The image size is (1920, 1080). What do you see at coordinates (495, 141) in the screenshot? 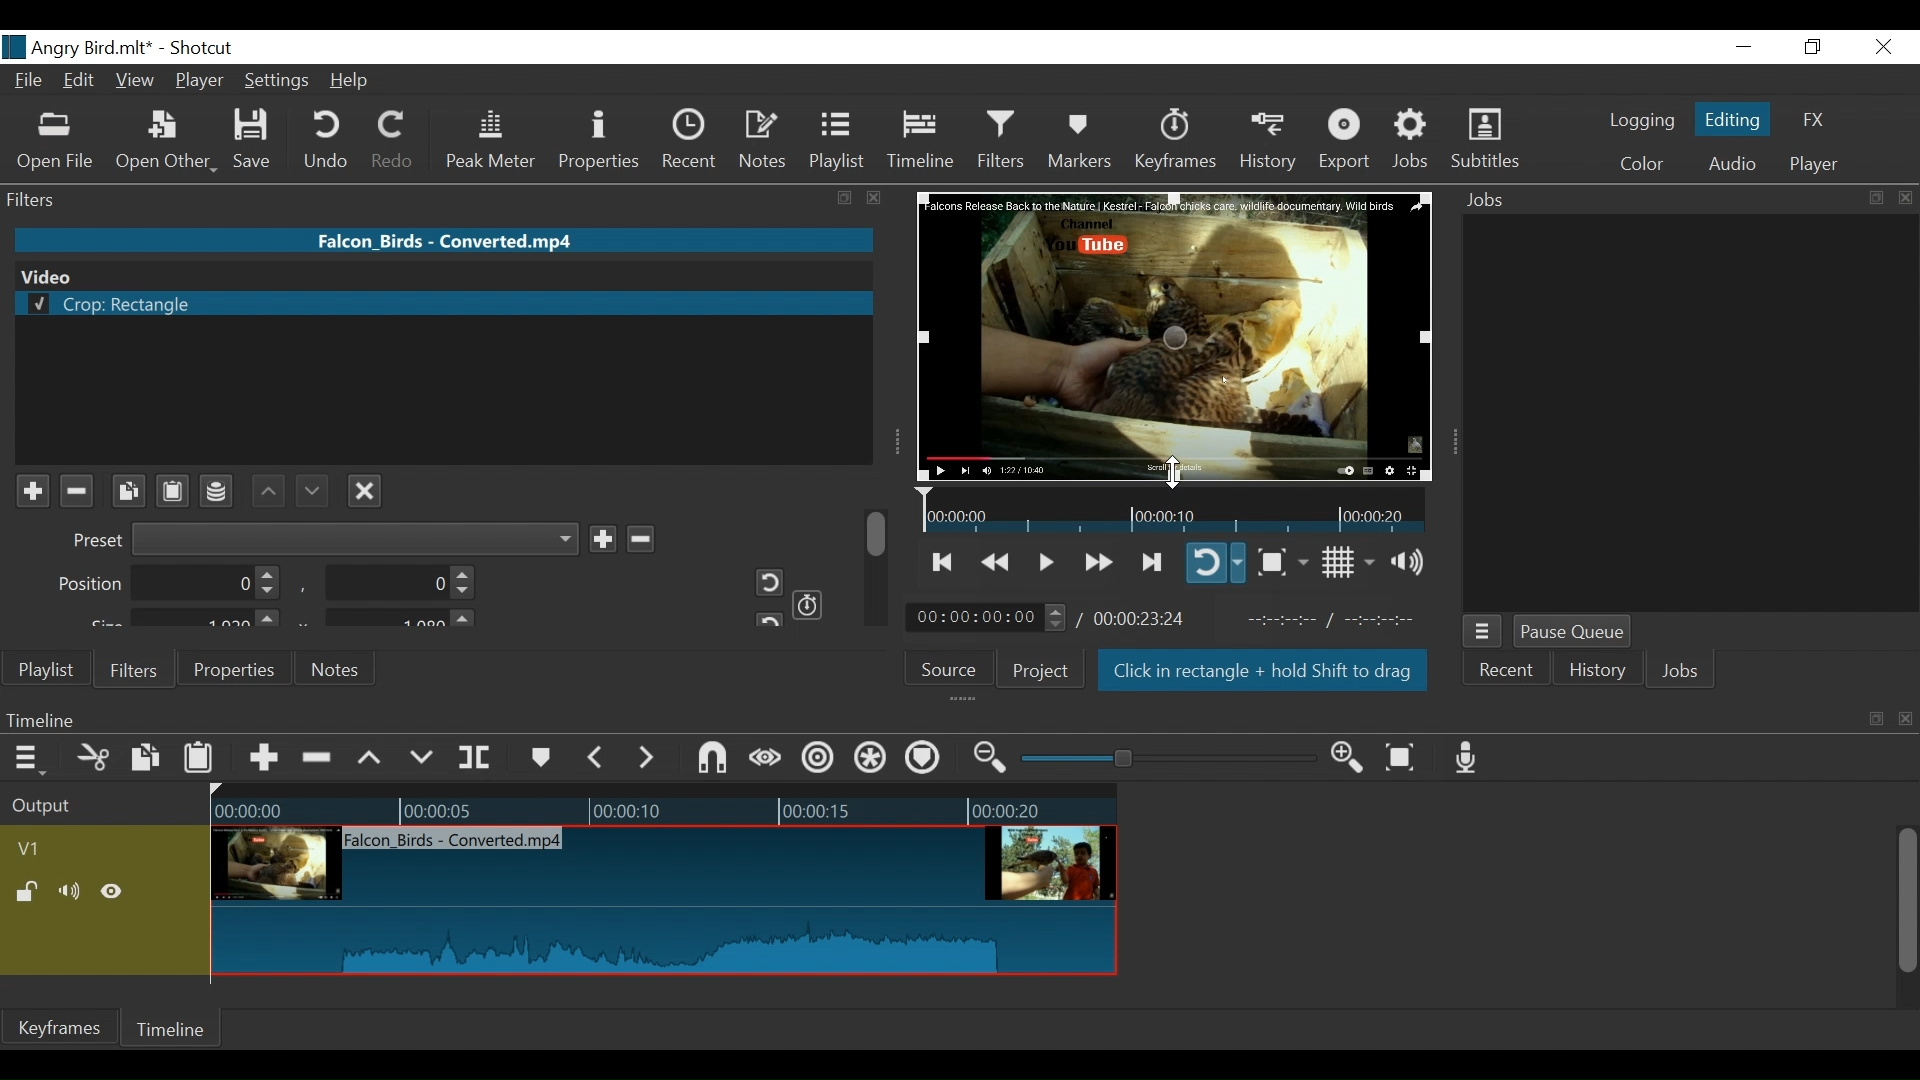
I see `Peak Meter` at bounding box center [495, 141].